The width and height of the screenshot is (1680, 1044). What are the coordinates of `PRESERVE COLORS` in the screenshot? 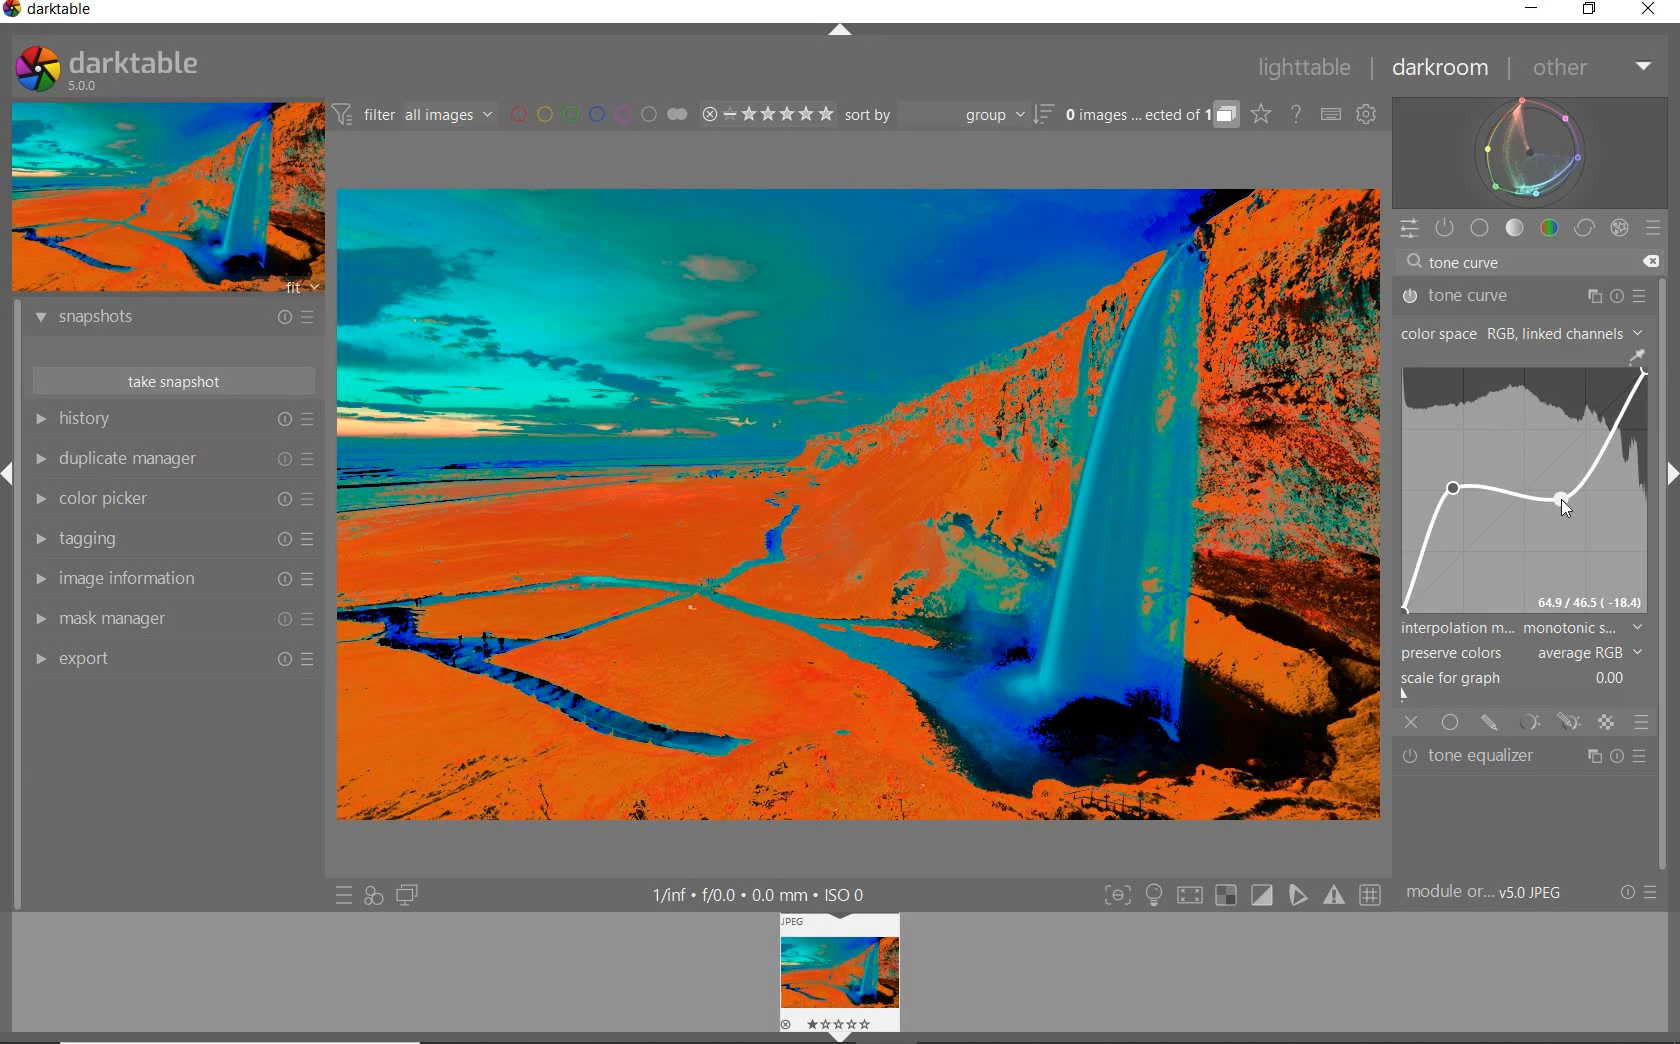 It's located at (1526, 654).